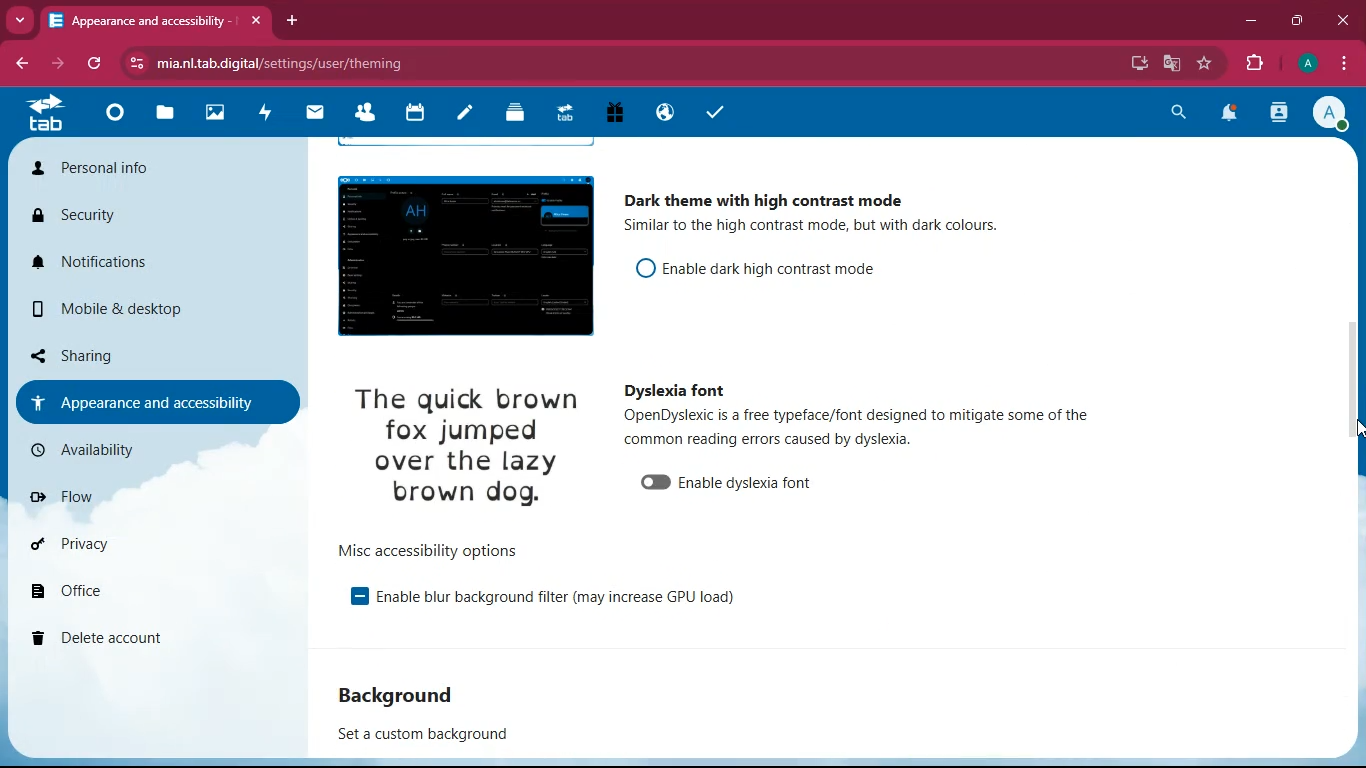 This screenshot has height=768, width=1366. Describe the element at coordinates (21, 65) in the screenshot. I see `back` at that location.